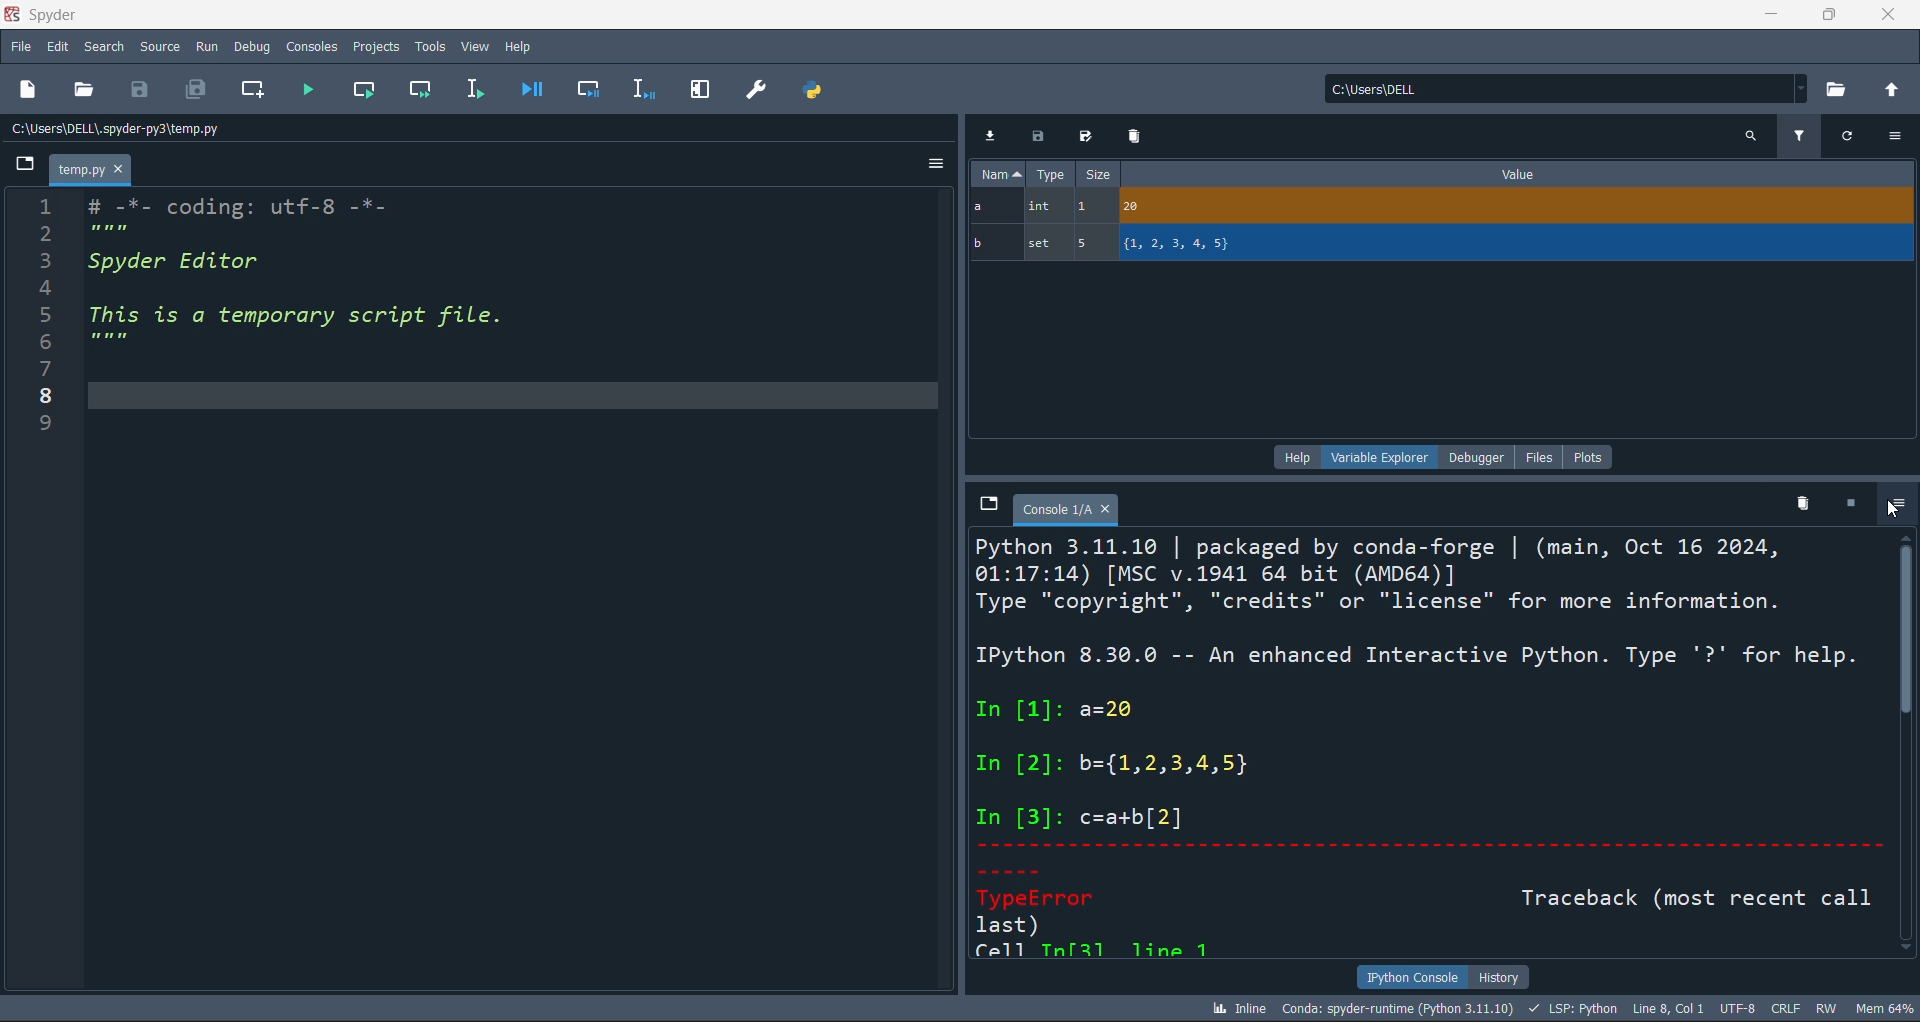 The height and width of the screenshot is (1022, 1920). What do you see at coordinates (1787, 1010) in the screenshot?
I see `CRLF` at bounding box center [1787, 1010].